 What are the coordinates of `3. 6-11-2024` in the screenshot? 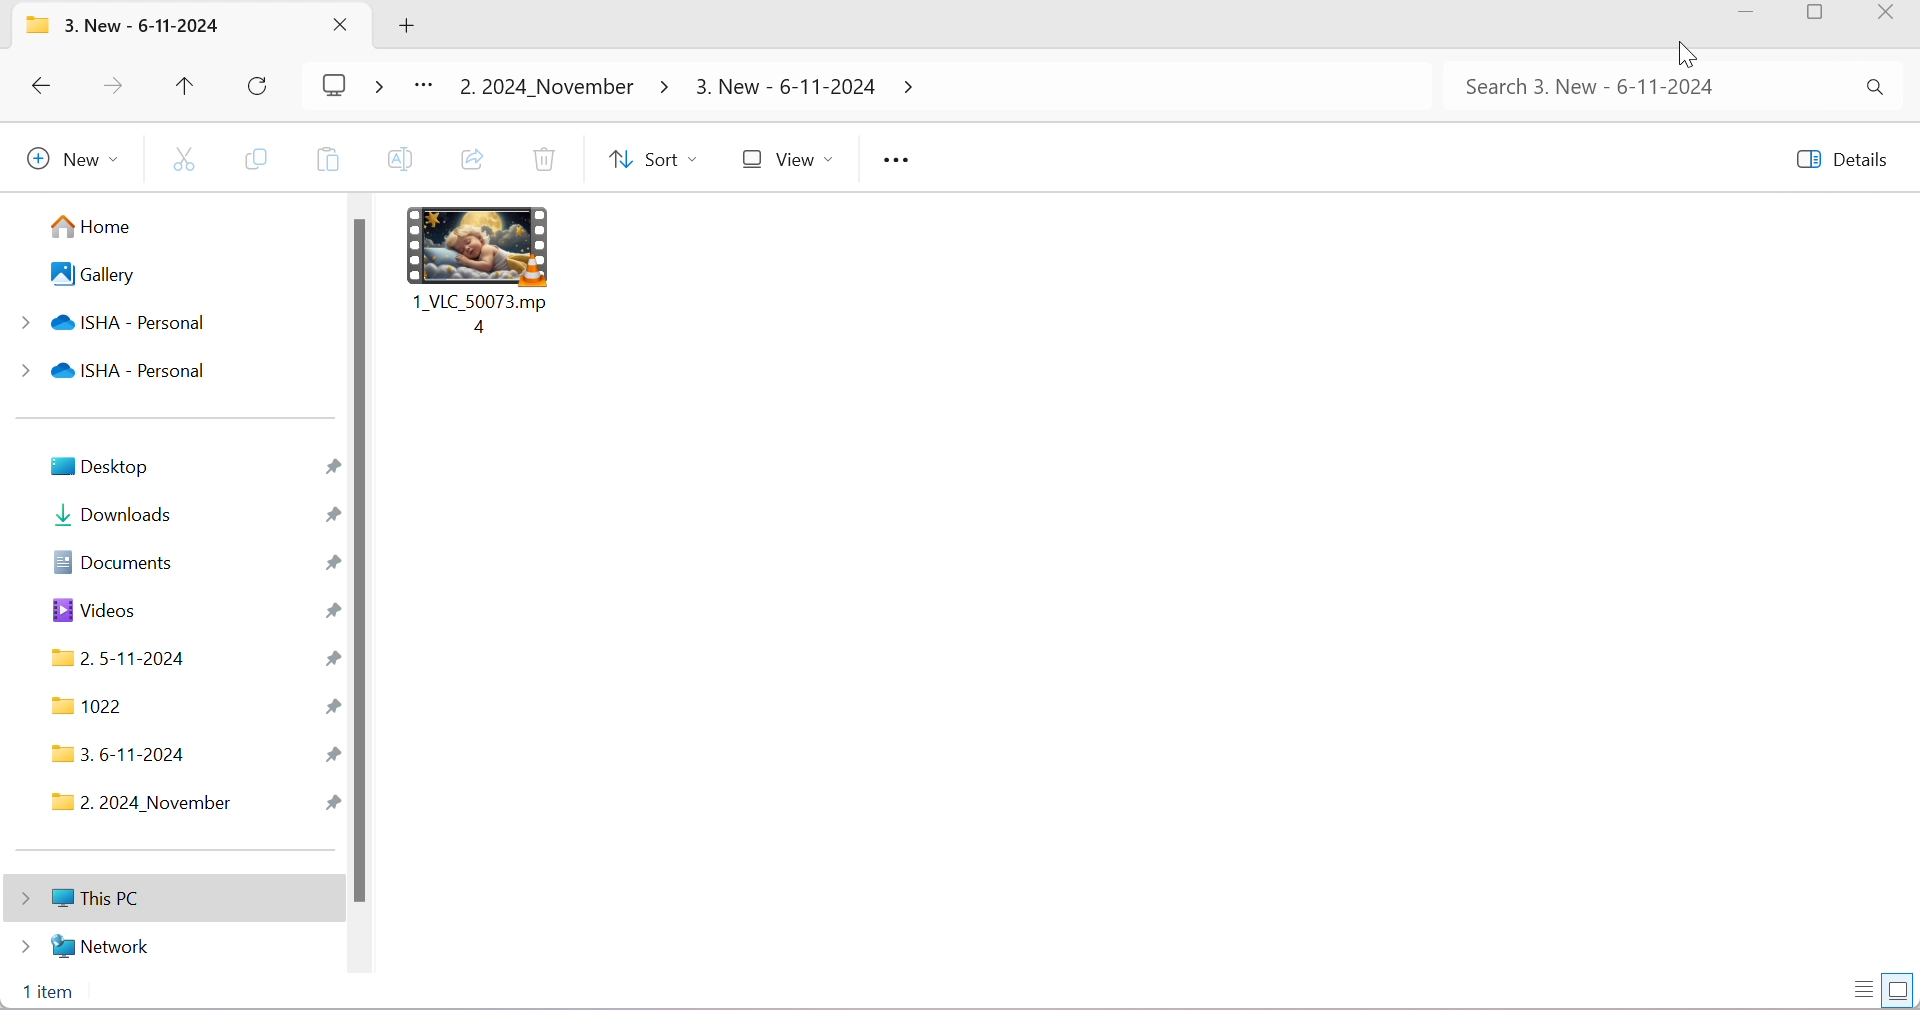 It's located at (119, 757).